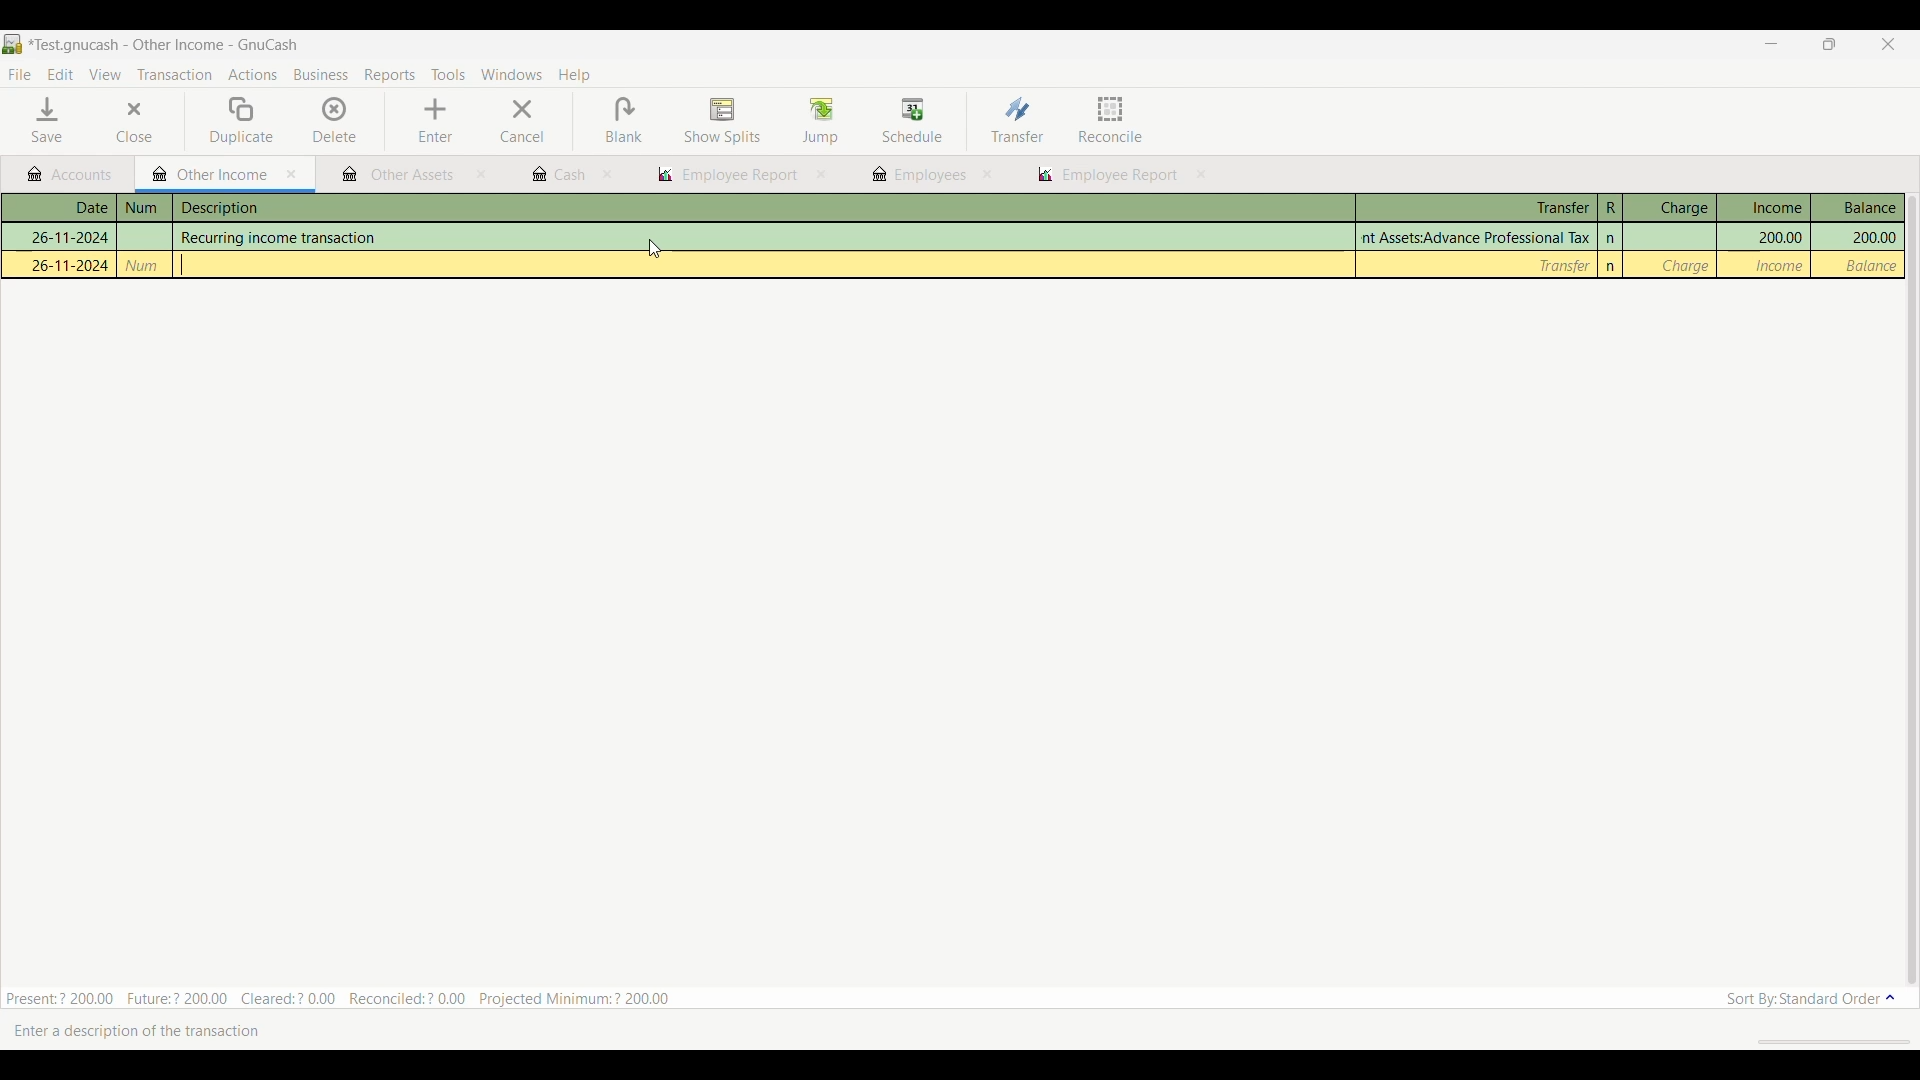 This screenshot has width=1920, height=1080. Describe the element at coordinates (1837, 46) in the screenshot. I see `Show interface in a smaller tab` at that location.